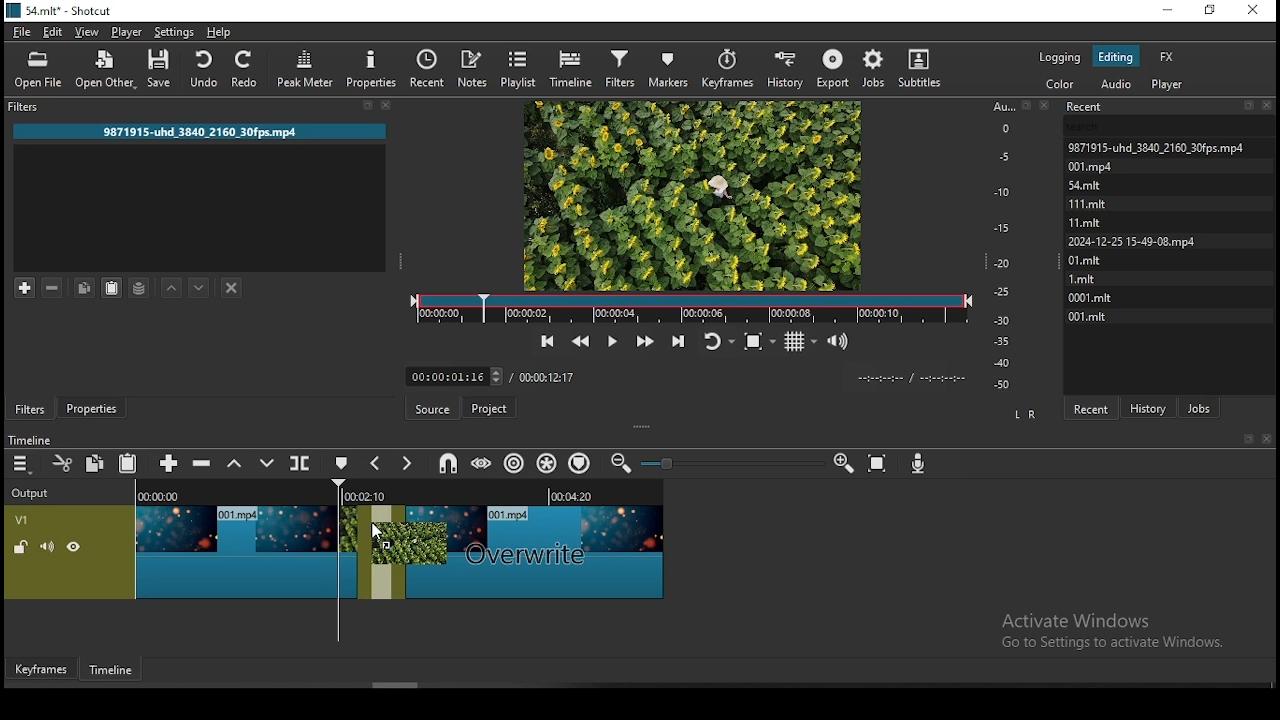 This screenshot has width=1280, height=720. Describe the element at coordinates (1026, 416) in the screenshot. I see `L R` at that location.